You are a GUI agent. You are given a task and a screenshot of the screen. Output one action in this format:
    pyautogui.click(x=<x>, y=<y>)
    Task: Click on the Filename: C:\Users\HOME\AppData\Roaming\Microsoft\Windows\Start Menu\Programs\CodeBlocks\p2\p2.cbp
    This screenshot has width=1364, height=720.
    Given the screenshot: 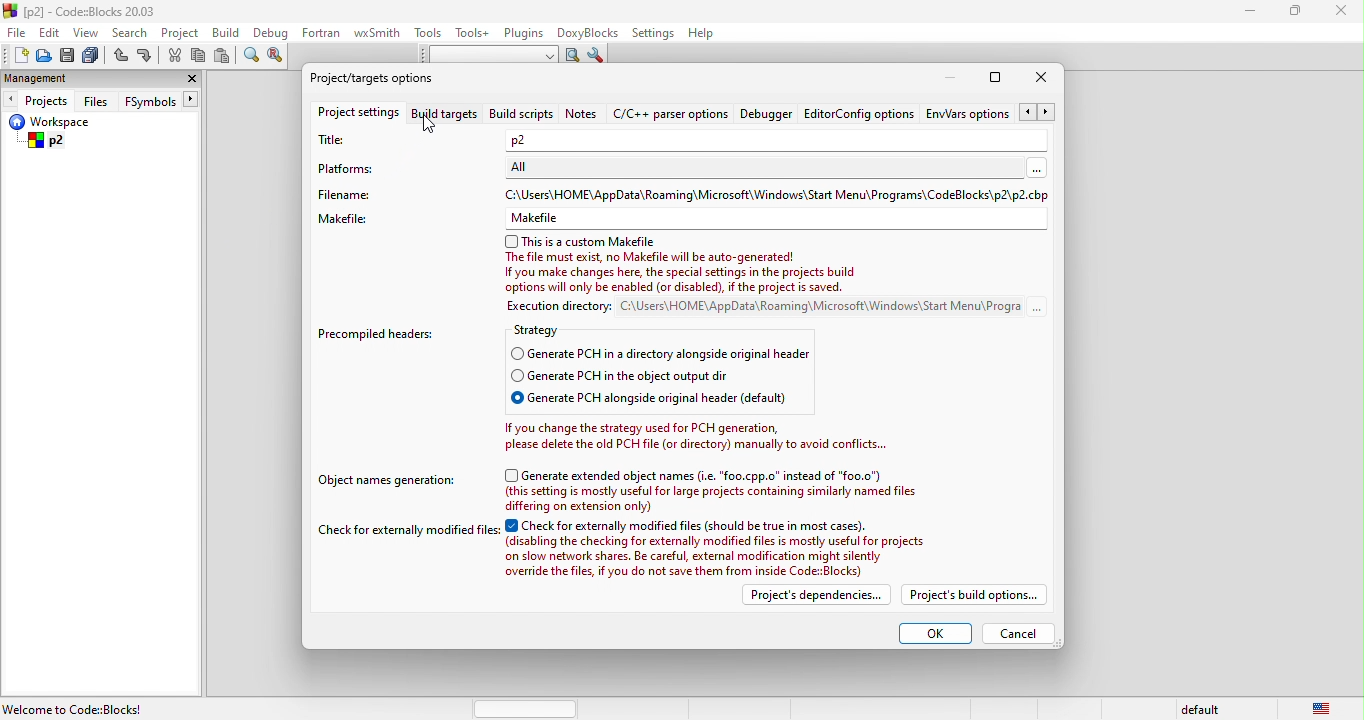 What is the action you would take?
    pyautogui.click(x=685, y=194)
    